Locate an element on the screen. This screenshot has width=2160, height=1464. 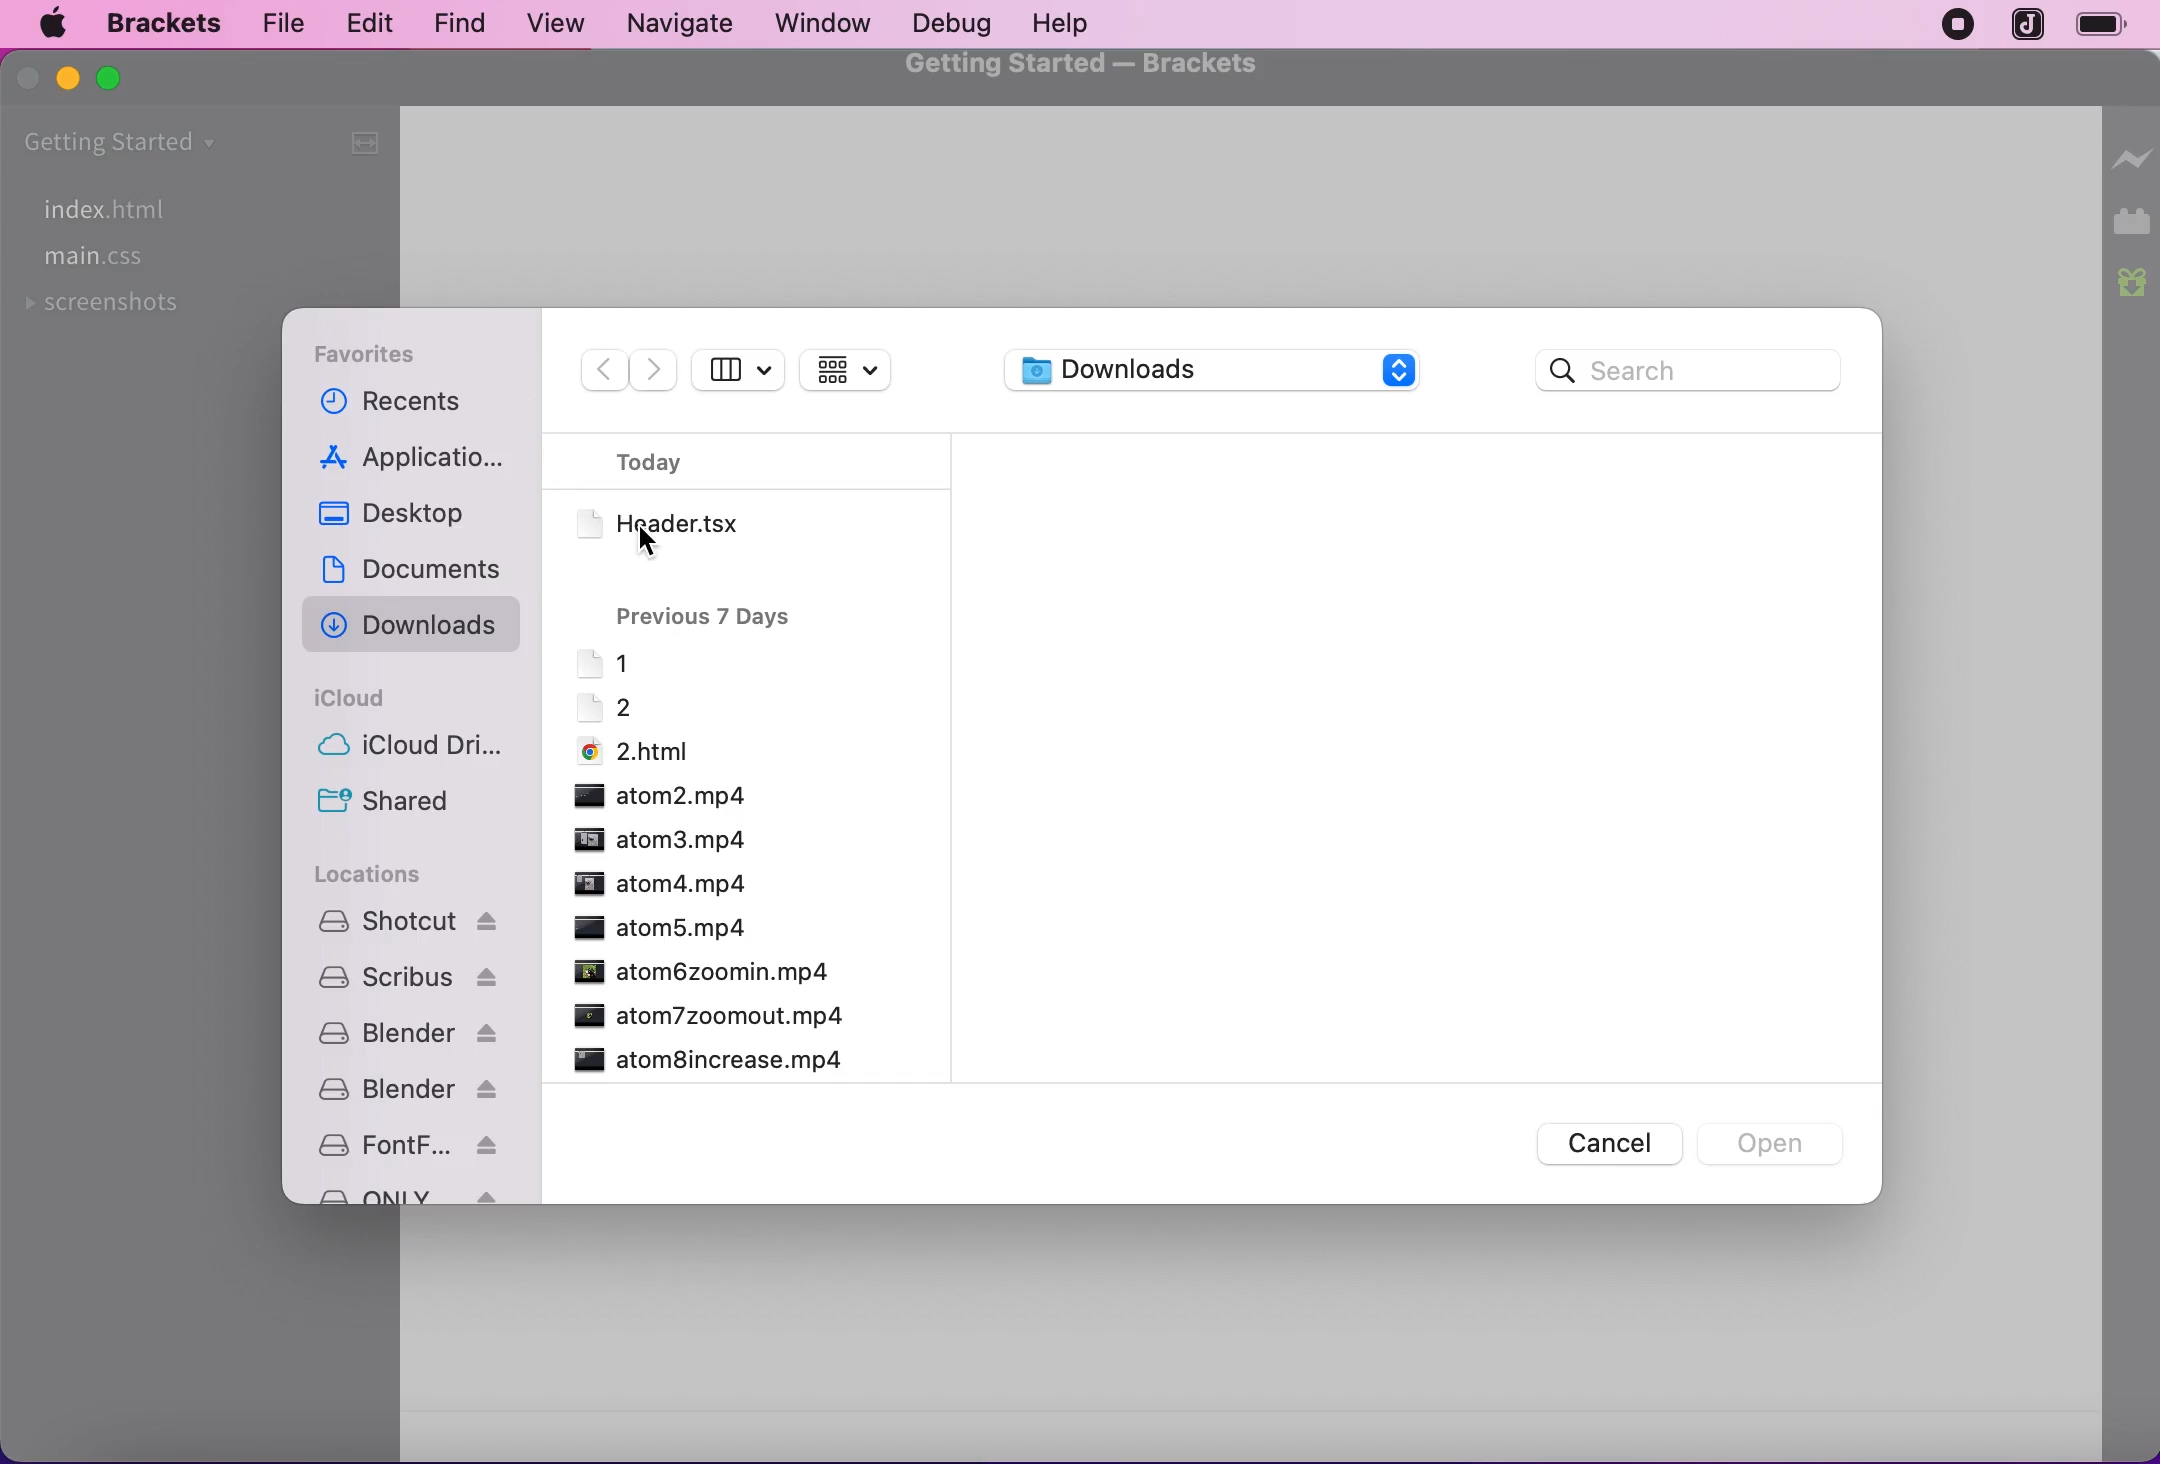
debug is located at coordinates (945, 25).